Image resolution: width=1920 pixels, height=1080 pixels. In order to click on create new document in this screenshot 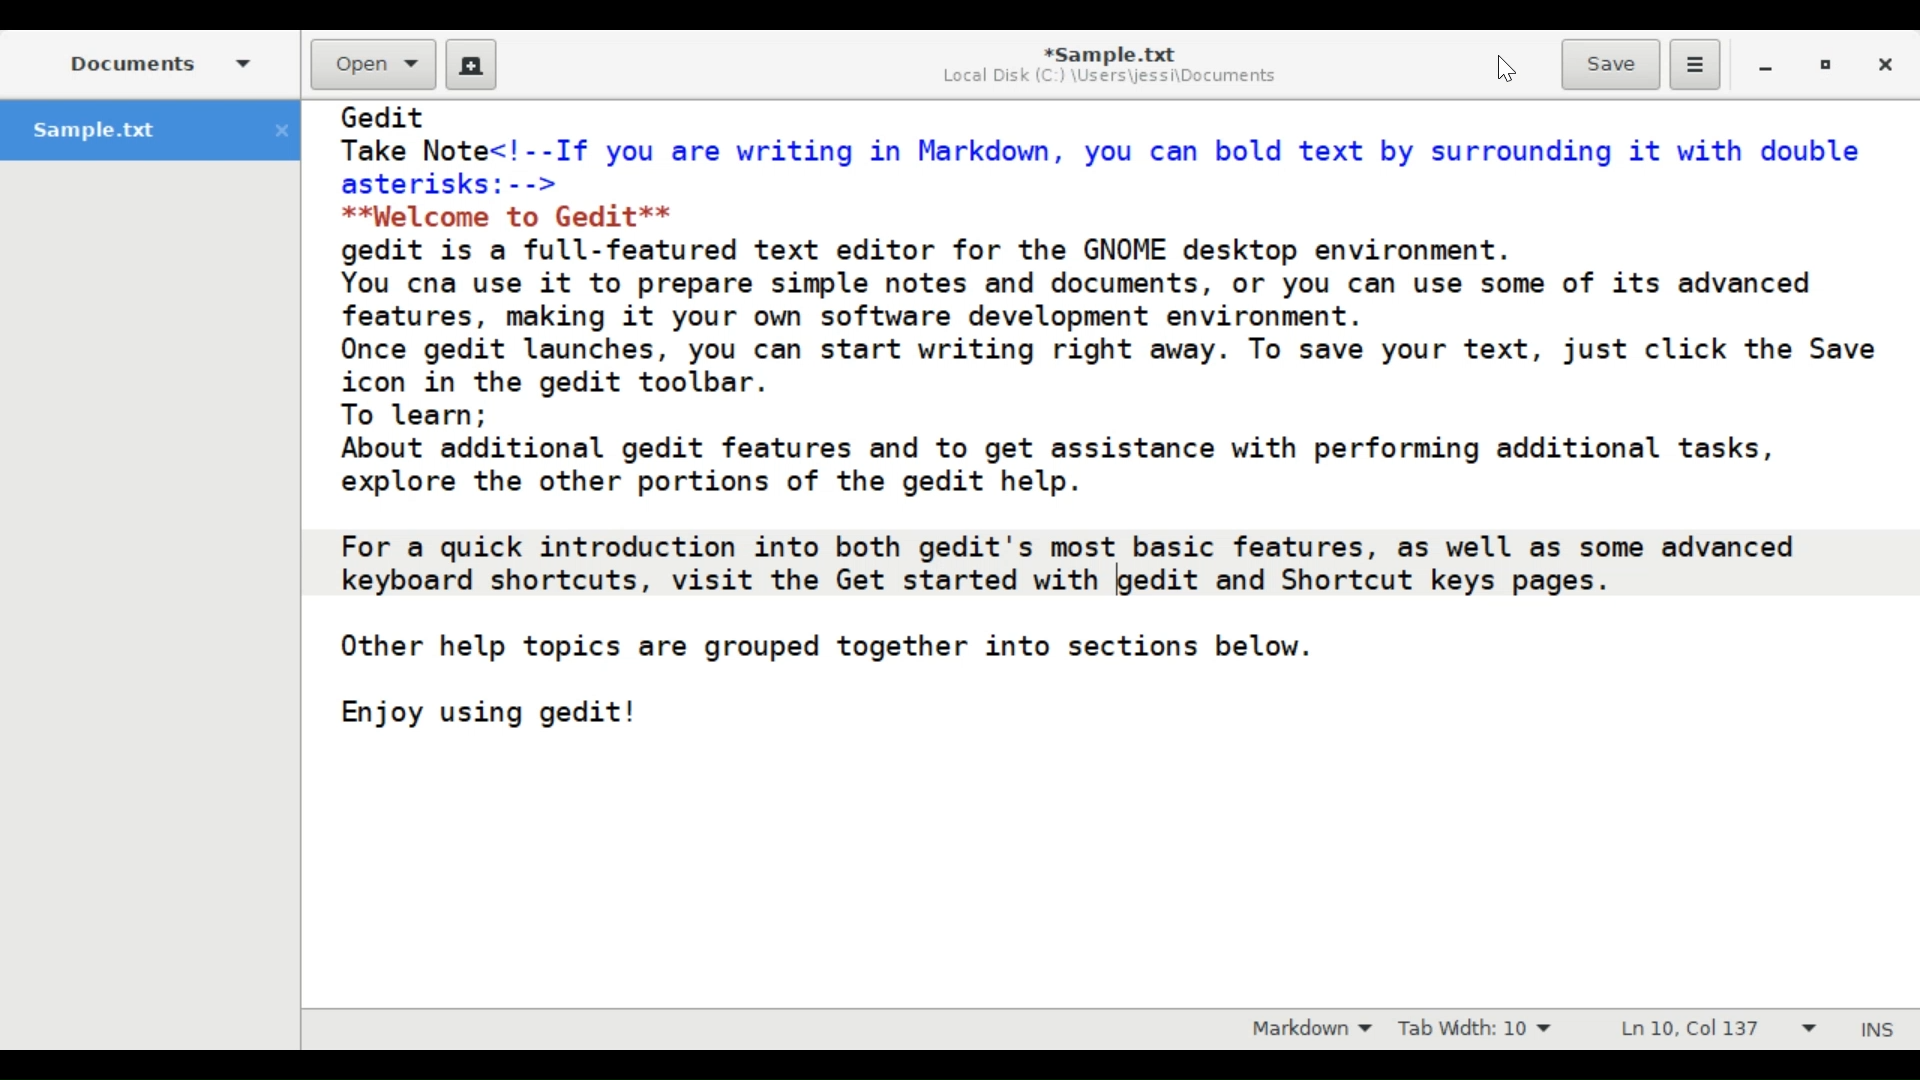, I will do `click(471, 64)`.